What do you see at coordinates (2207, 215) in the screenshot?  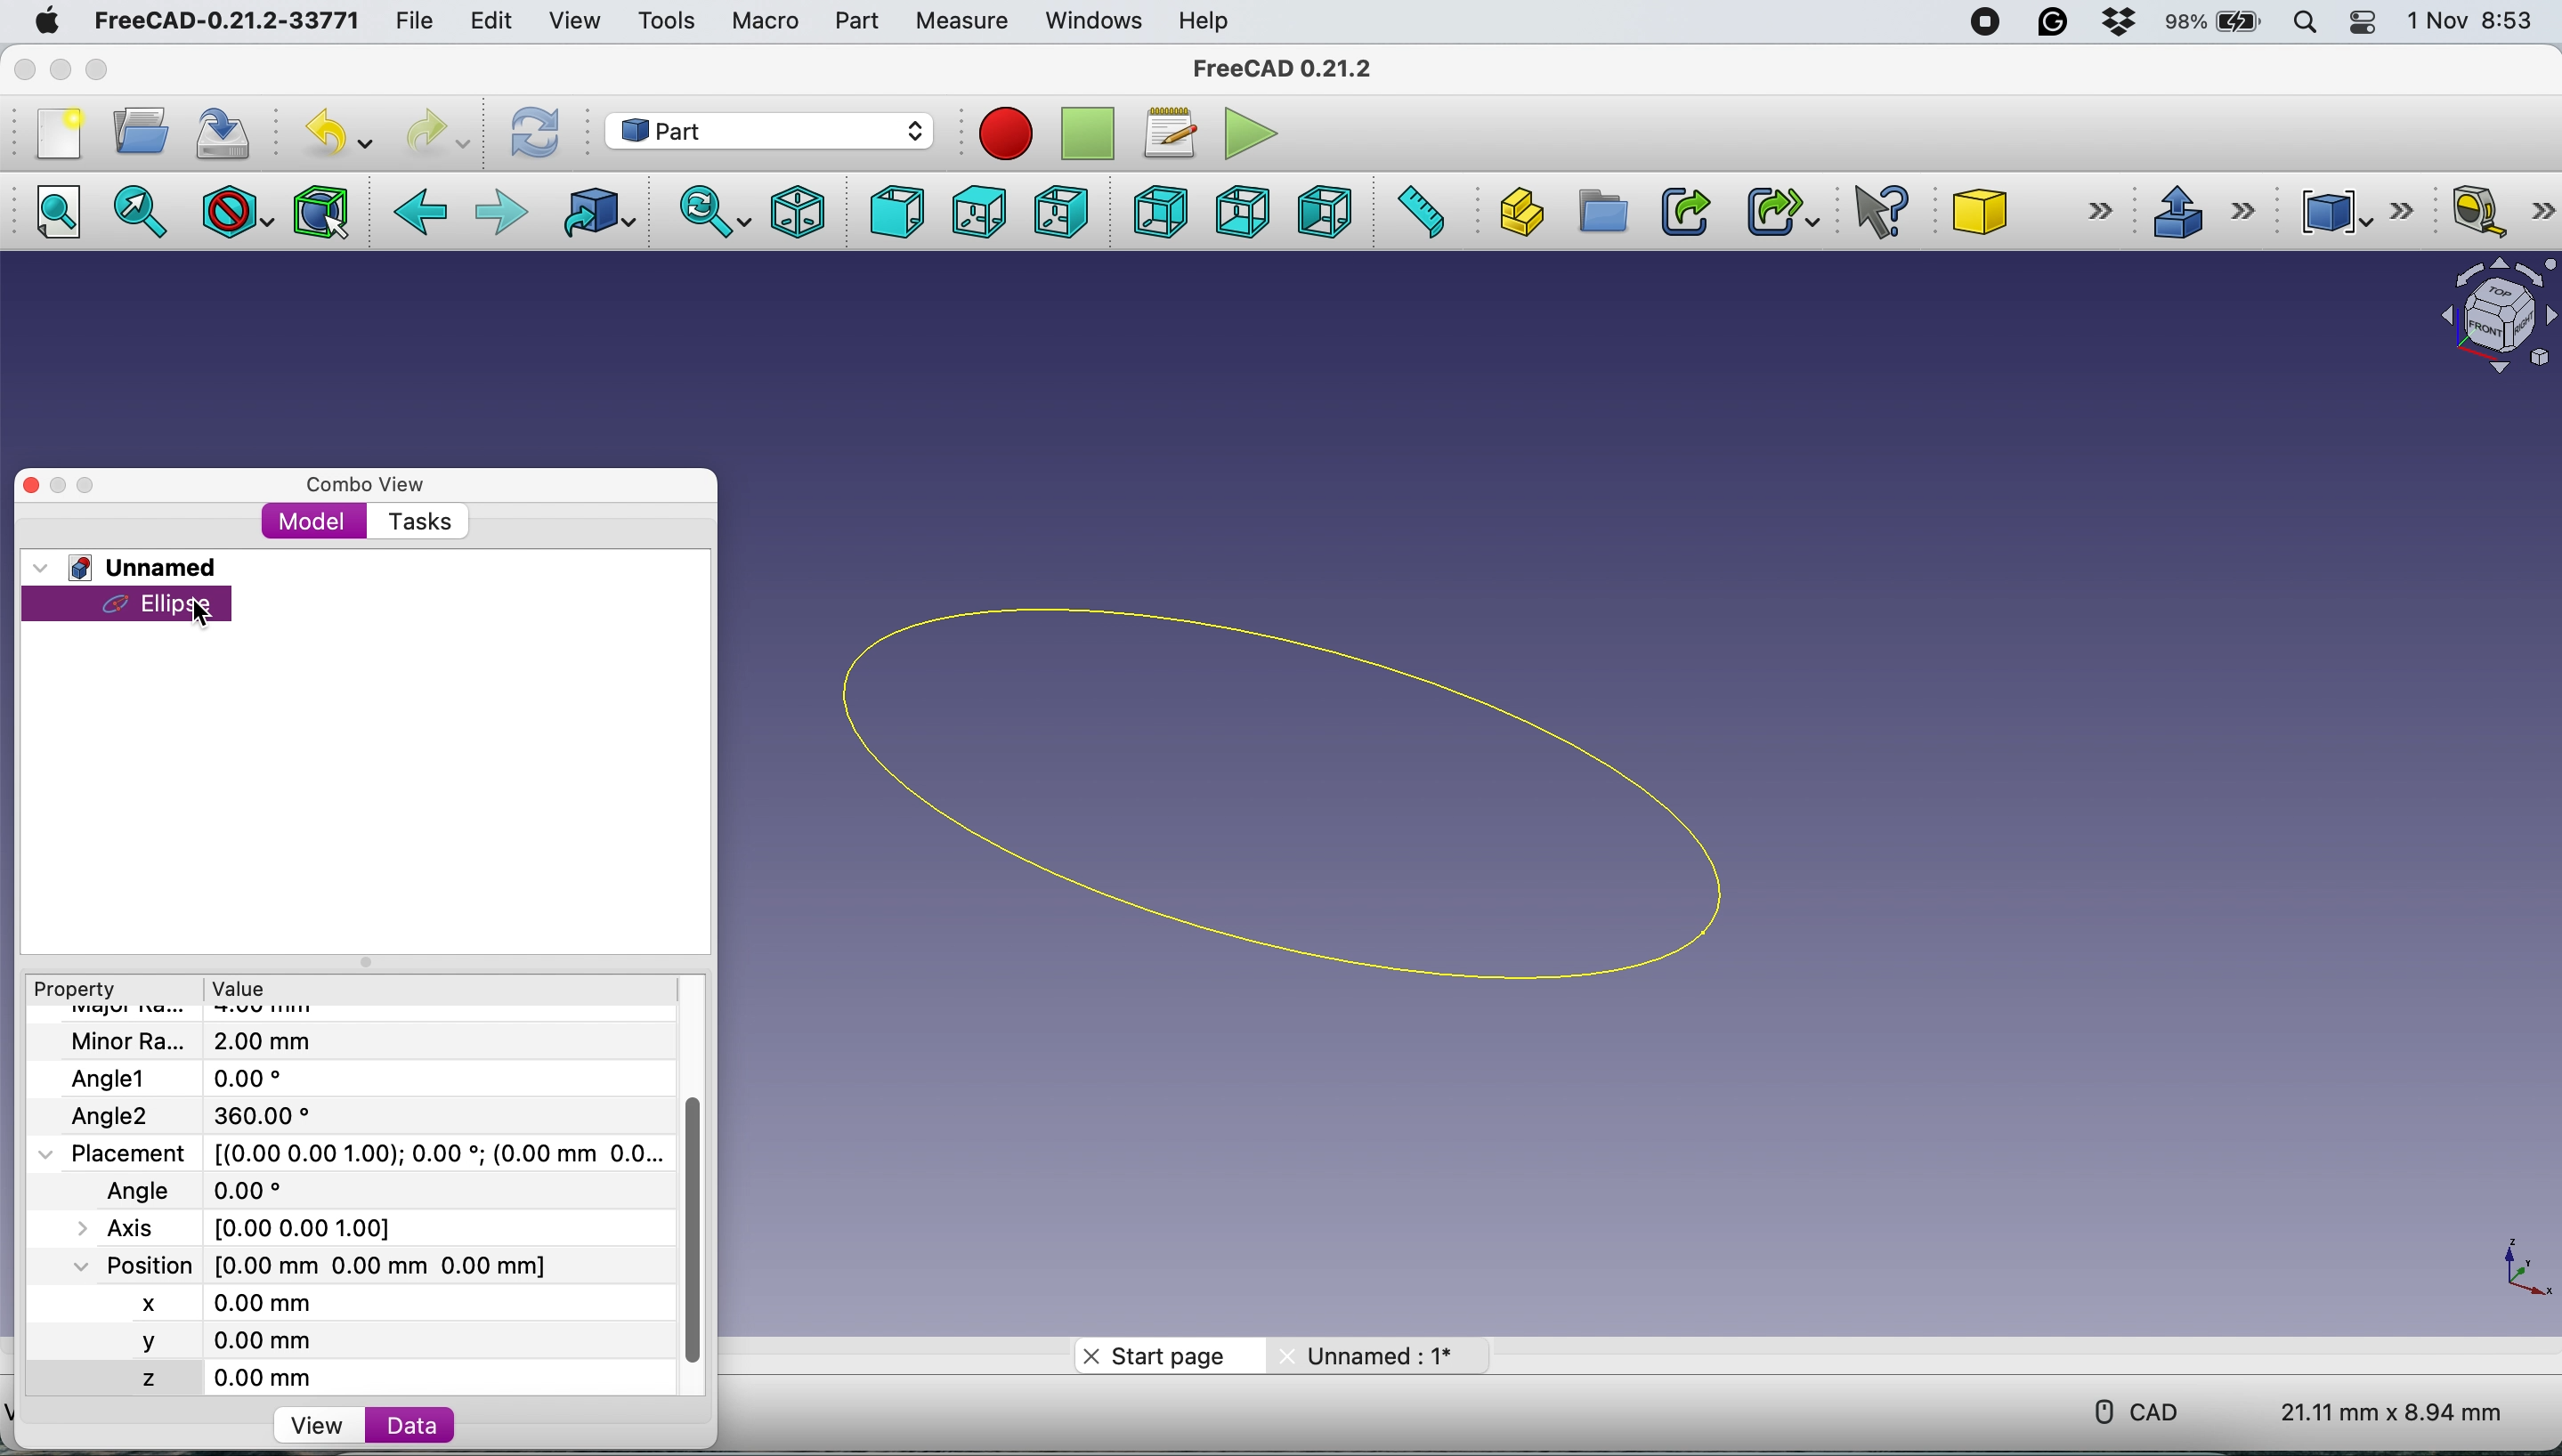 I see `extrude` at bounding box center [2207, 215].